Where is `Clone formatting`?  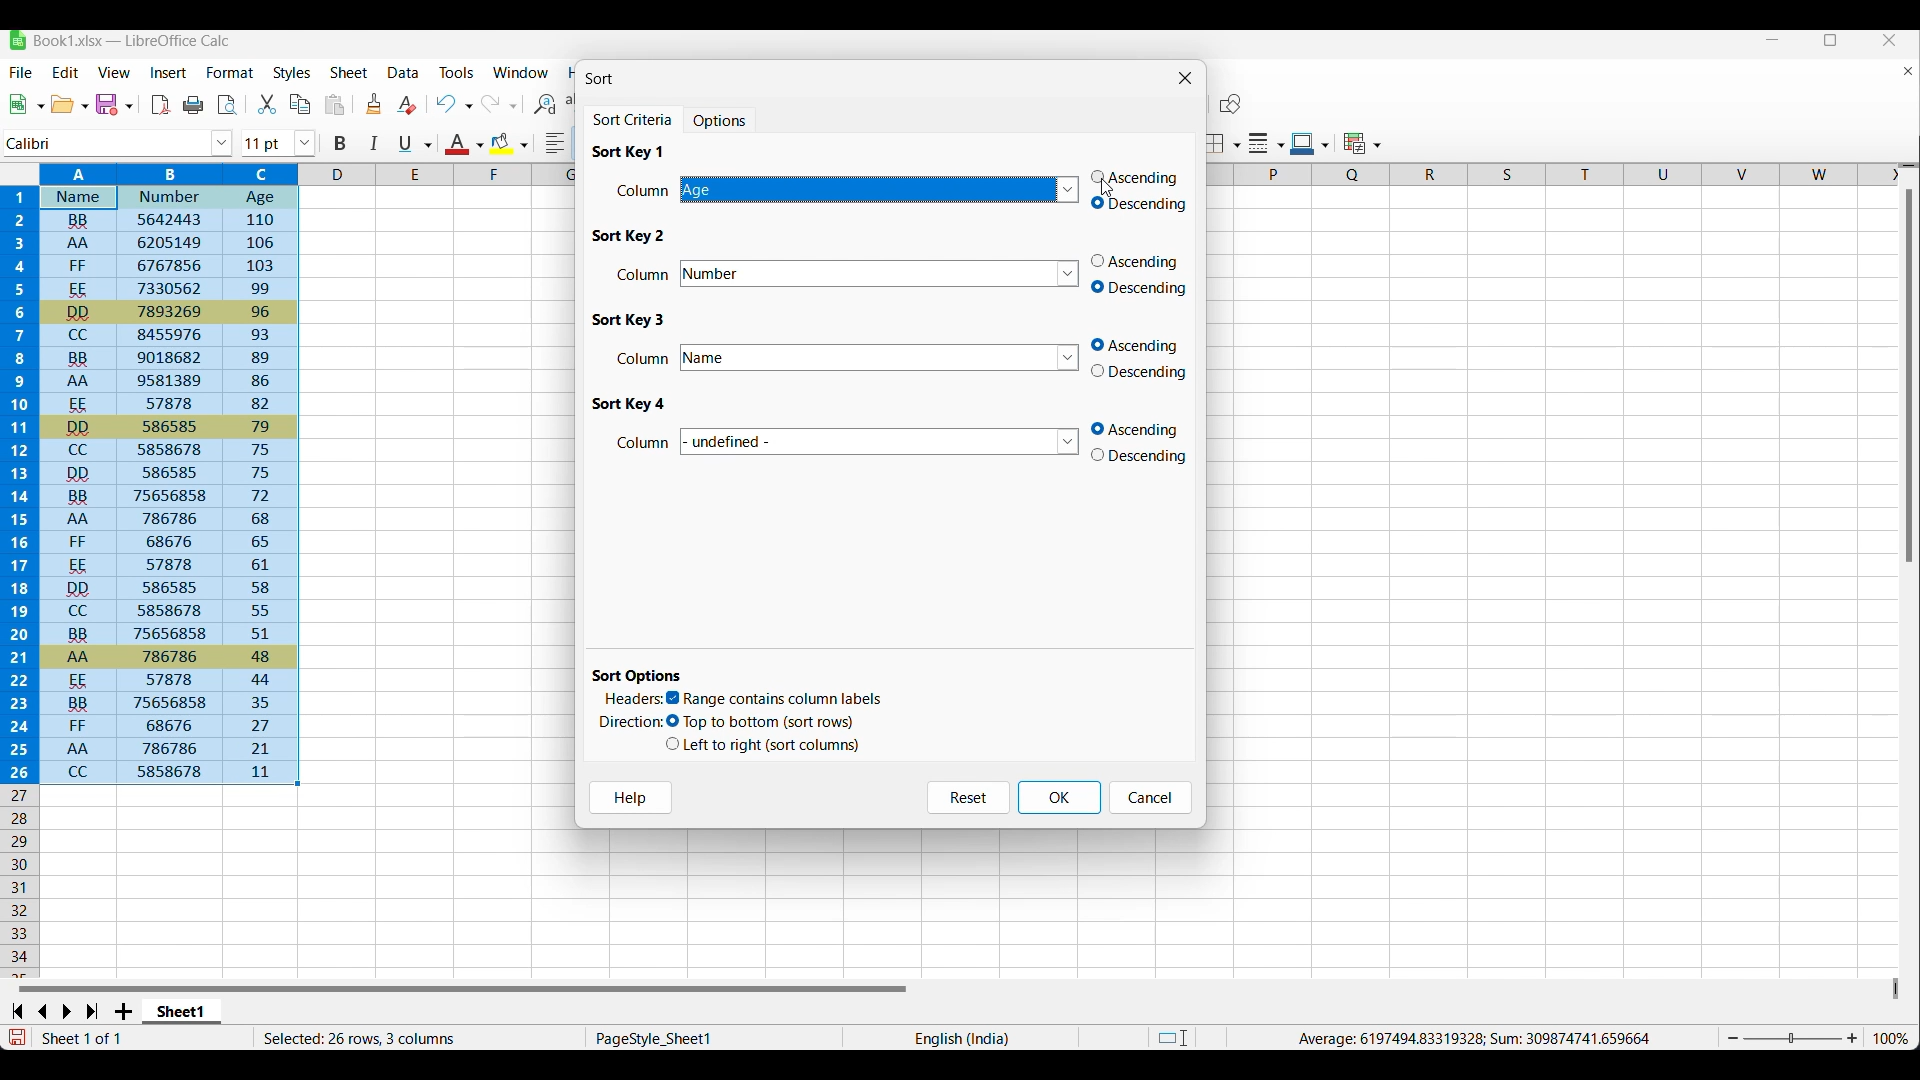
Clone formatting is located at coordinates (374, 103).